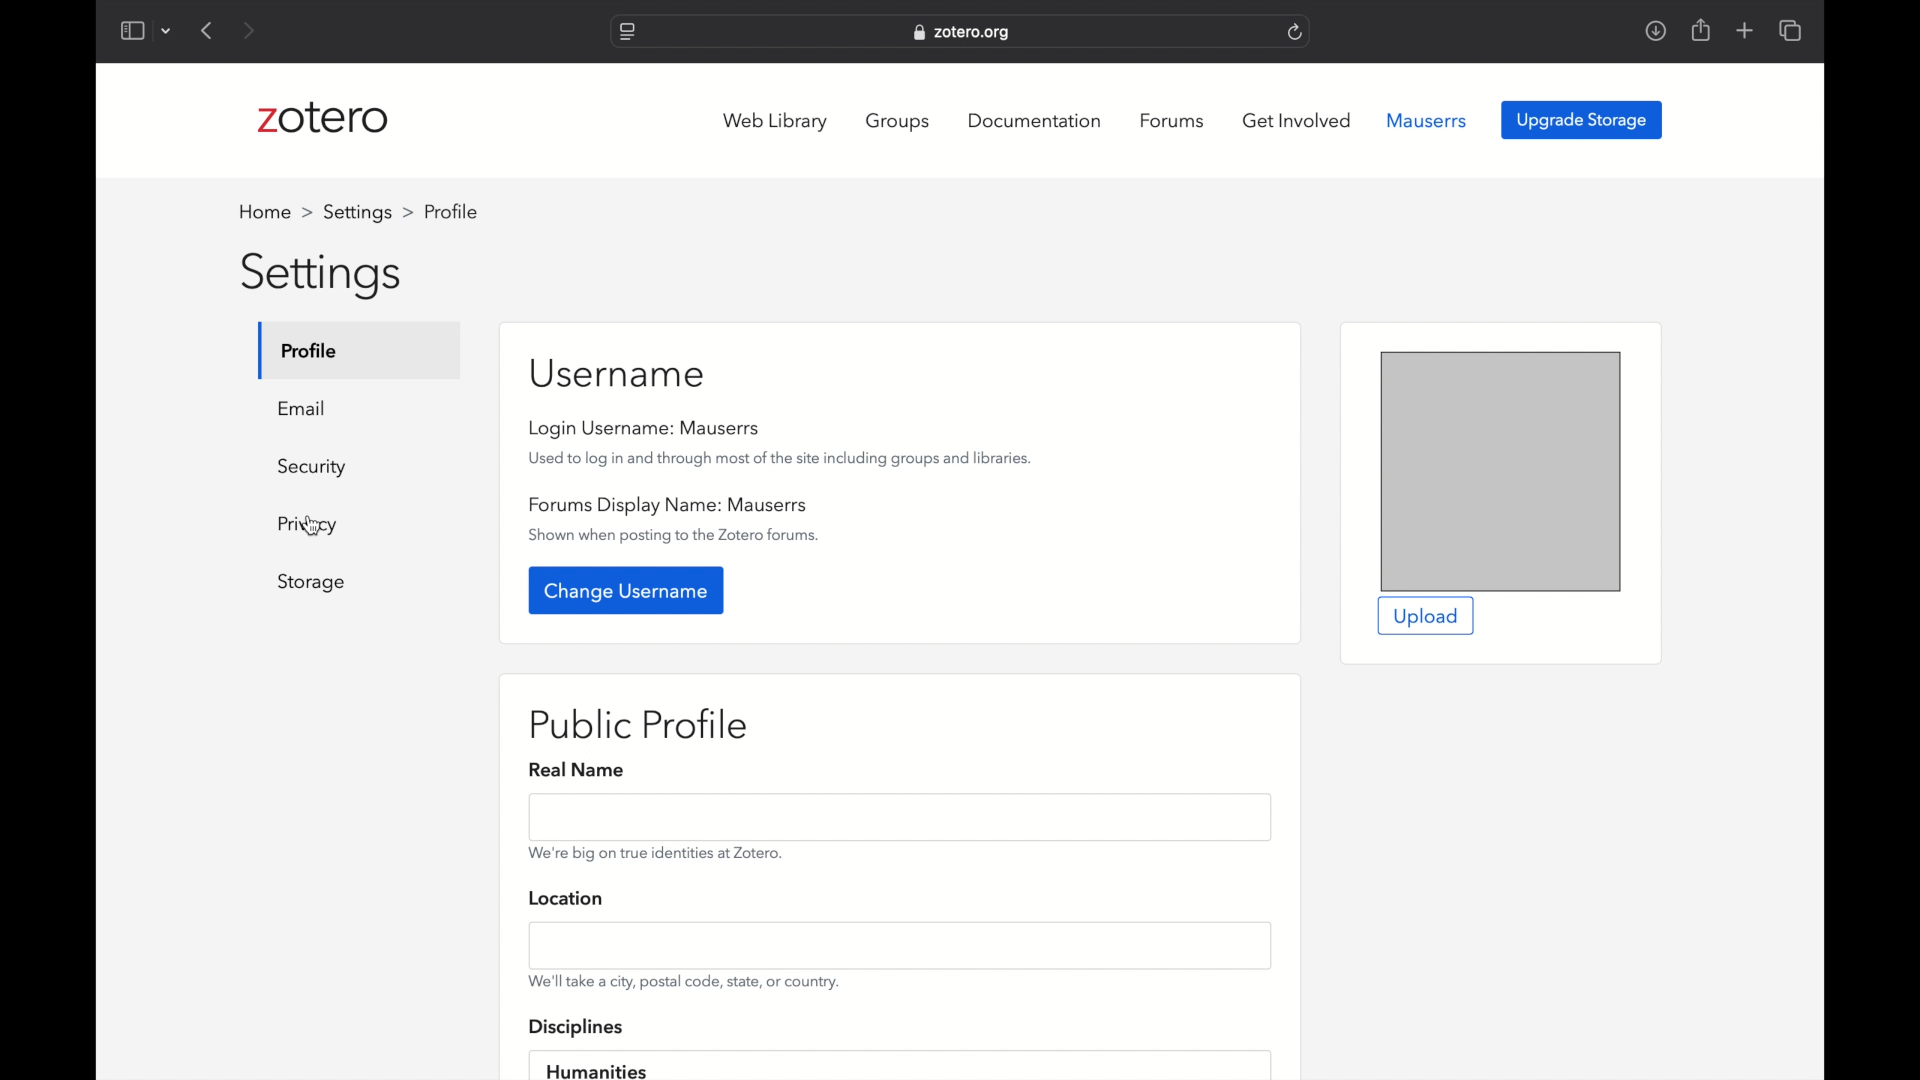 The width and height of the screenshot is (1920, 1080). I want to click on storage, so click(312, 583).